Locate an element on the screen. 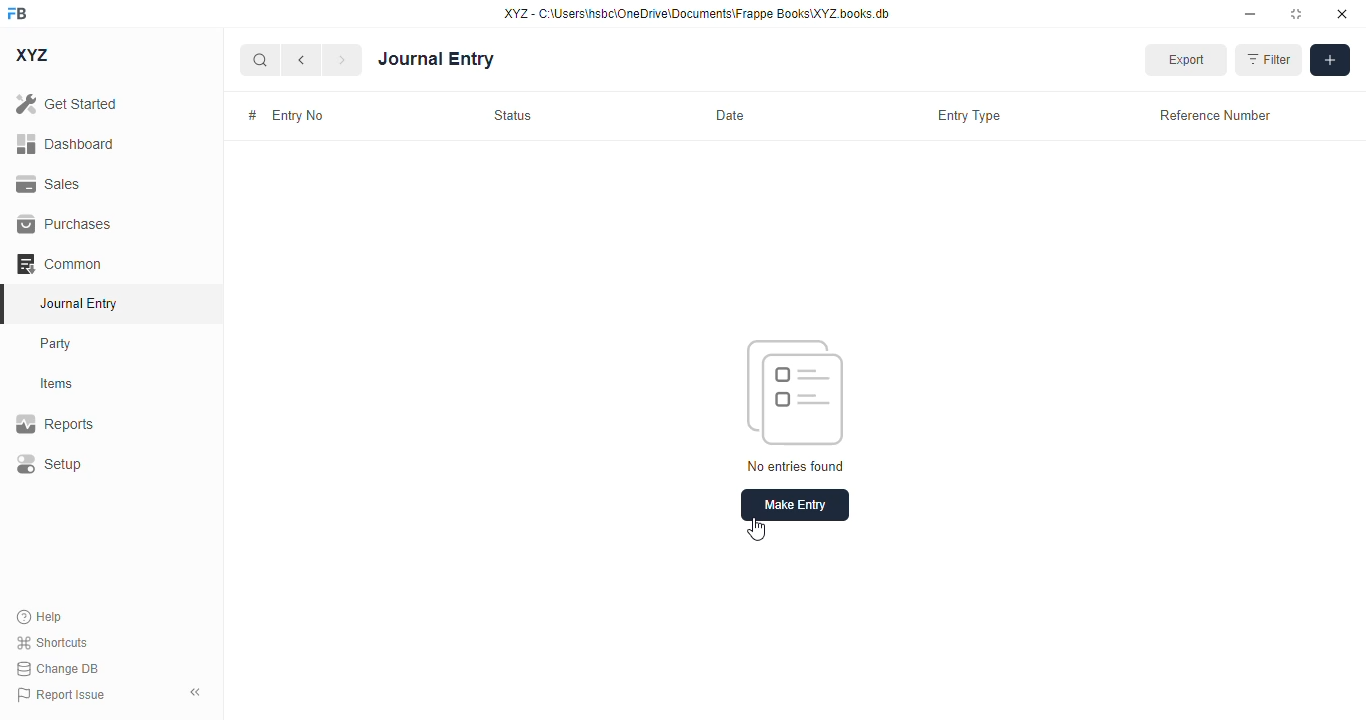 The height and width of the screenshot is (720, 1366). minimize is located at coordinates (1251, 13).